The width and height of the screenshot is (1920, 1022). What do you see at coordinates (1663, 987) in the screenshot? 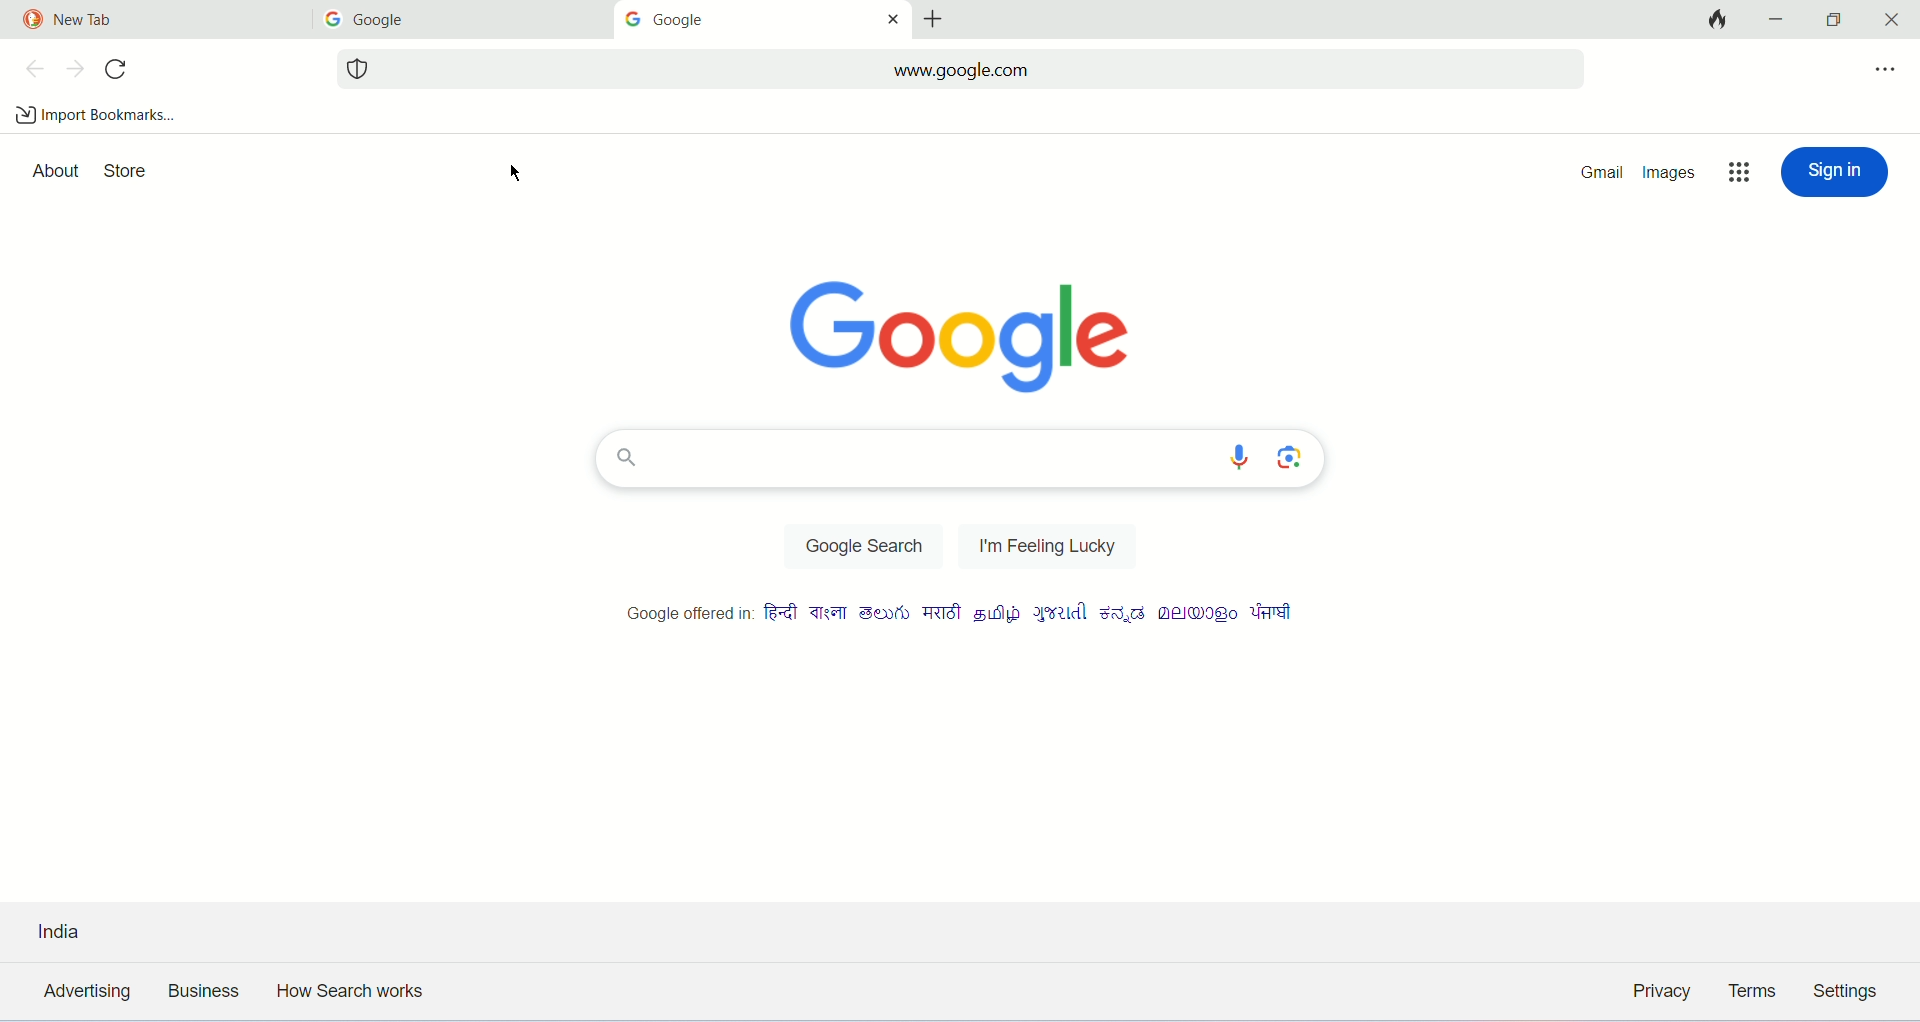
I see `privacy` at bounding box center [1663, 987].